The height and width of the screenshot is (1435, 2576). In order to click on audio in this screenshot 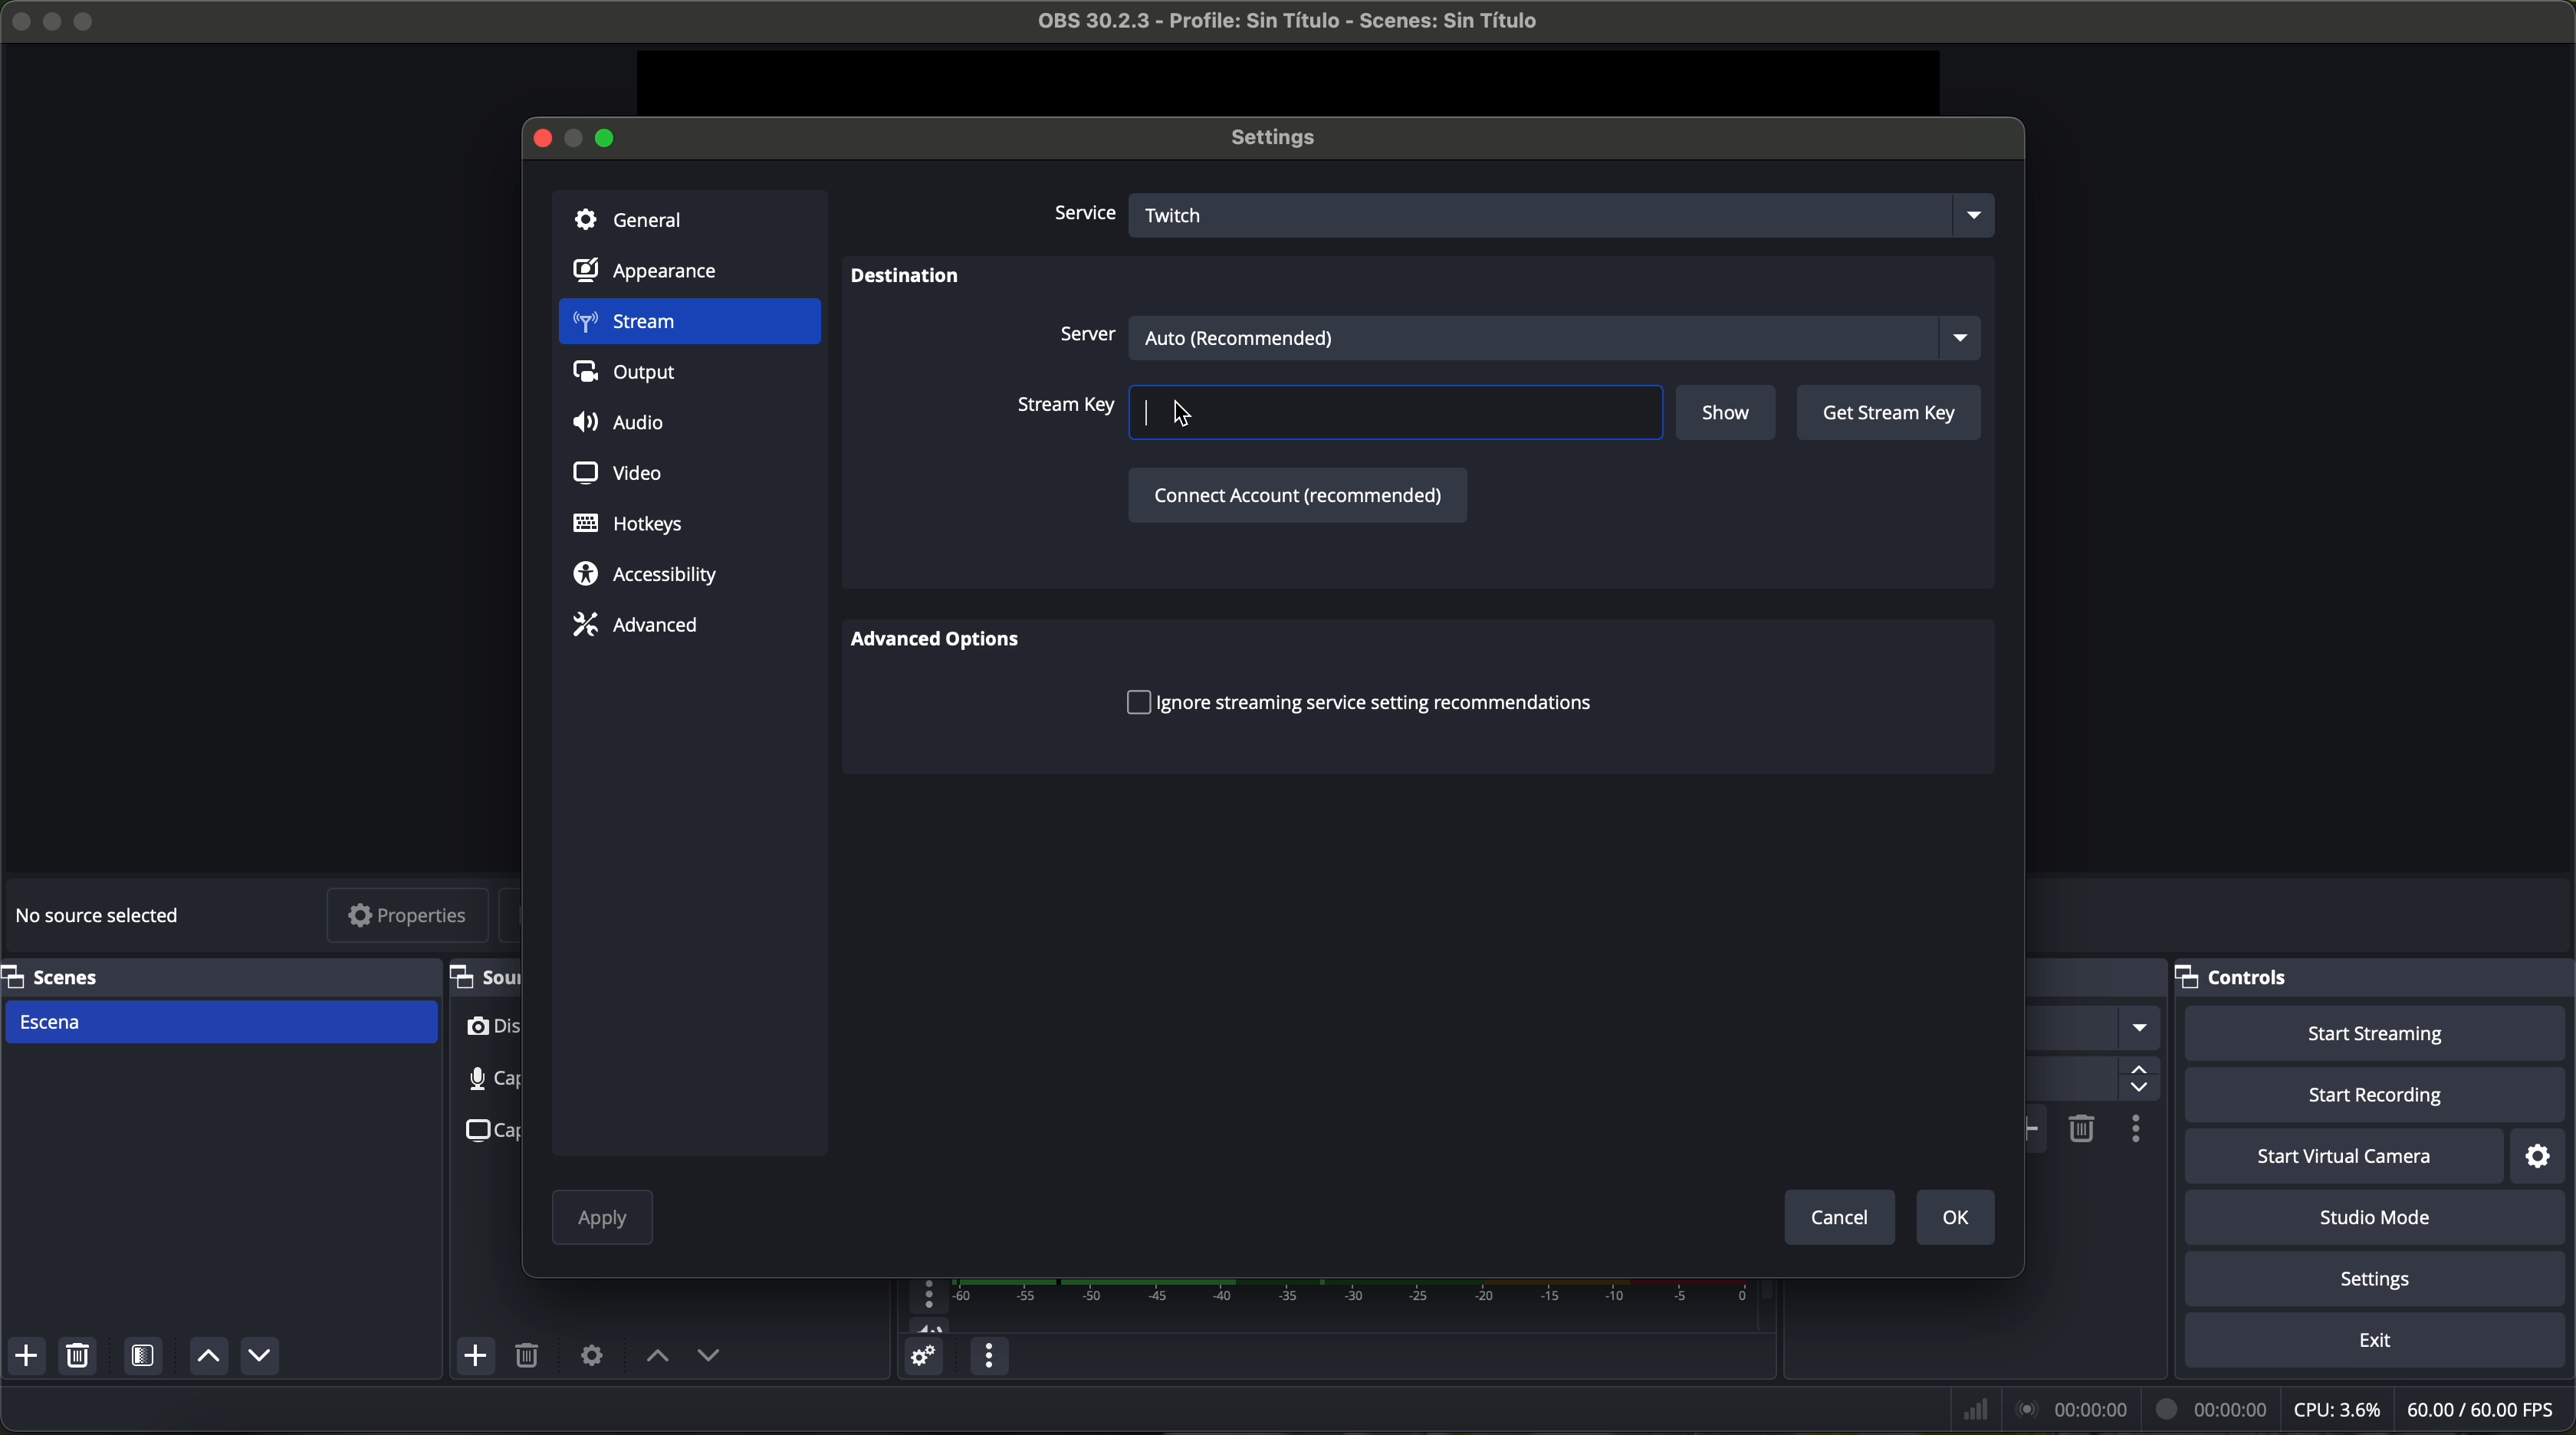, I will do `click(624, 424)`.